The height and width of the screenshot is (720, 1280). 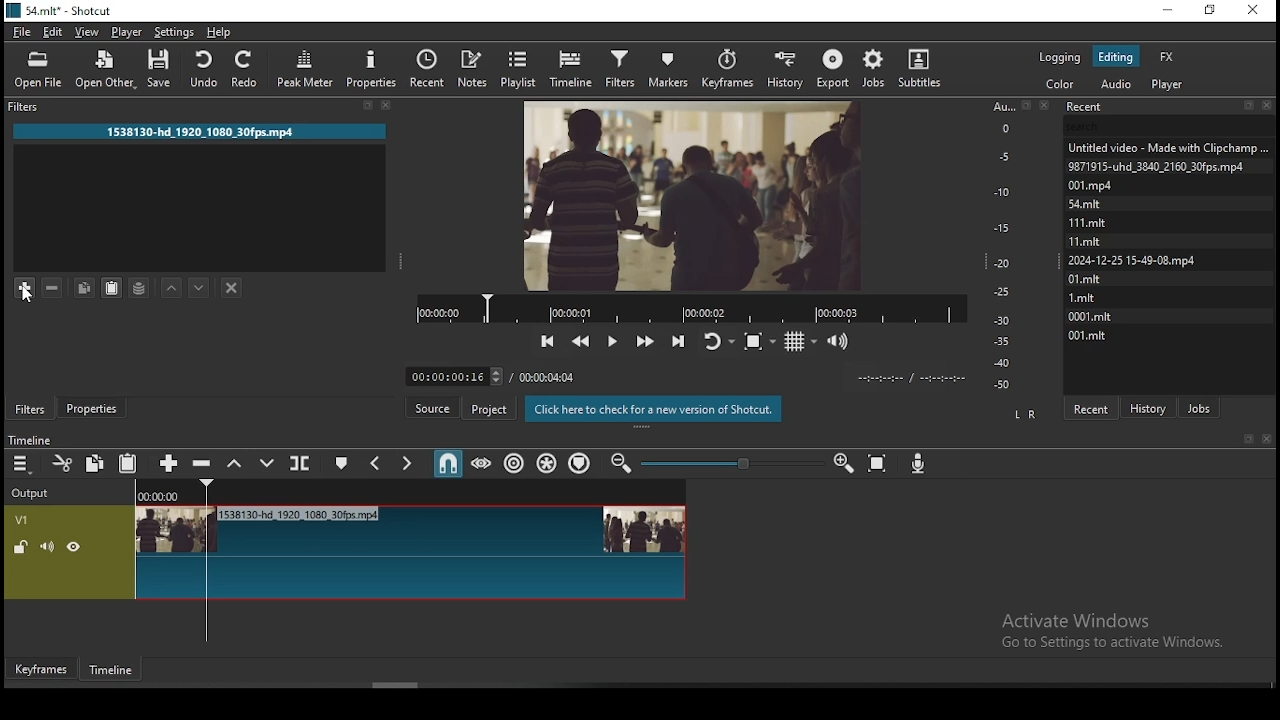 What do you see at coordinates (405, 462) in the screenshot?
I see `next marker` at bounding box center [405, 462].